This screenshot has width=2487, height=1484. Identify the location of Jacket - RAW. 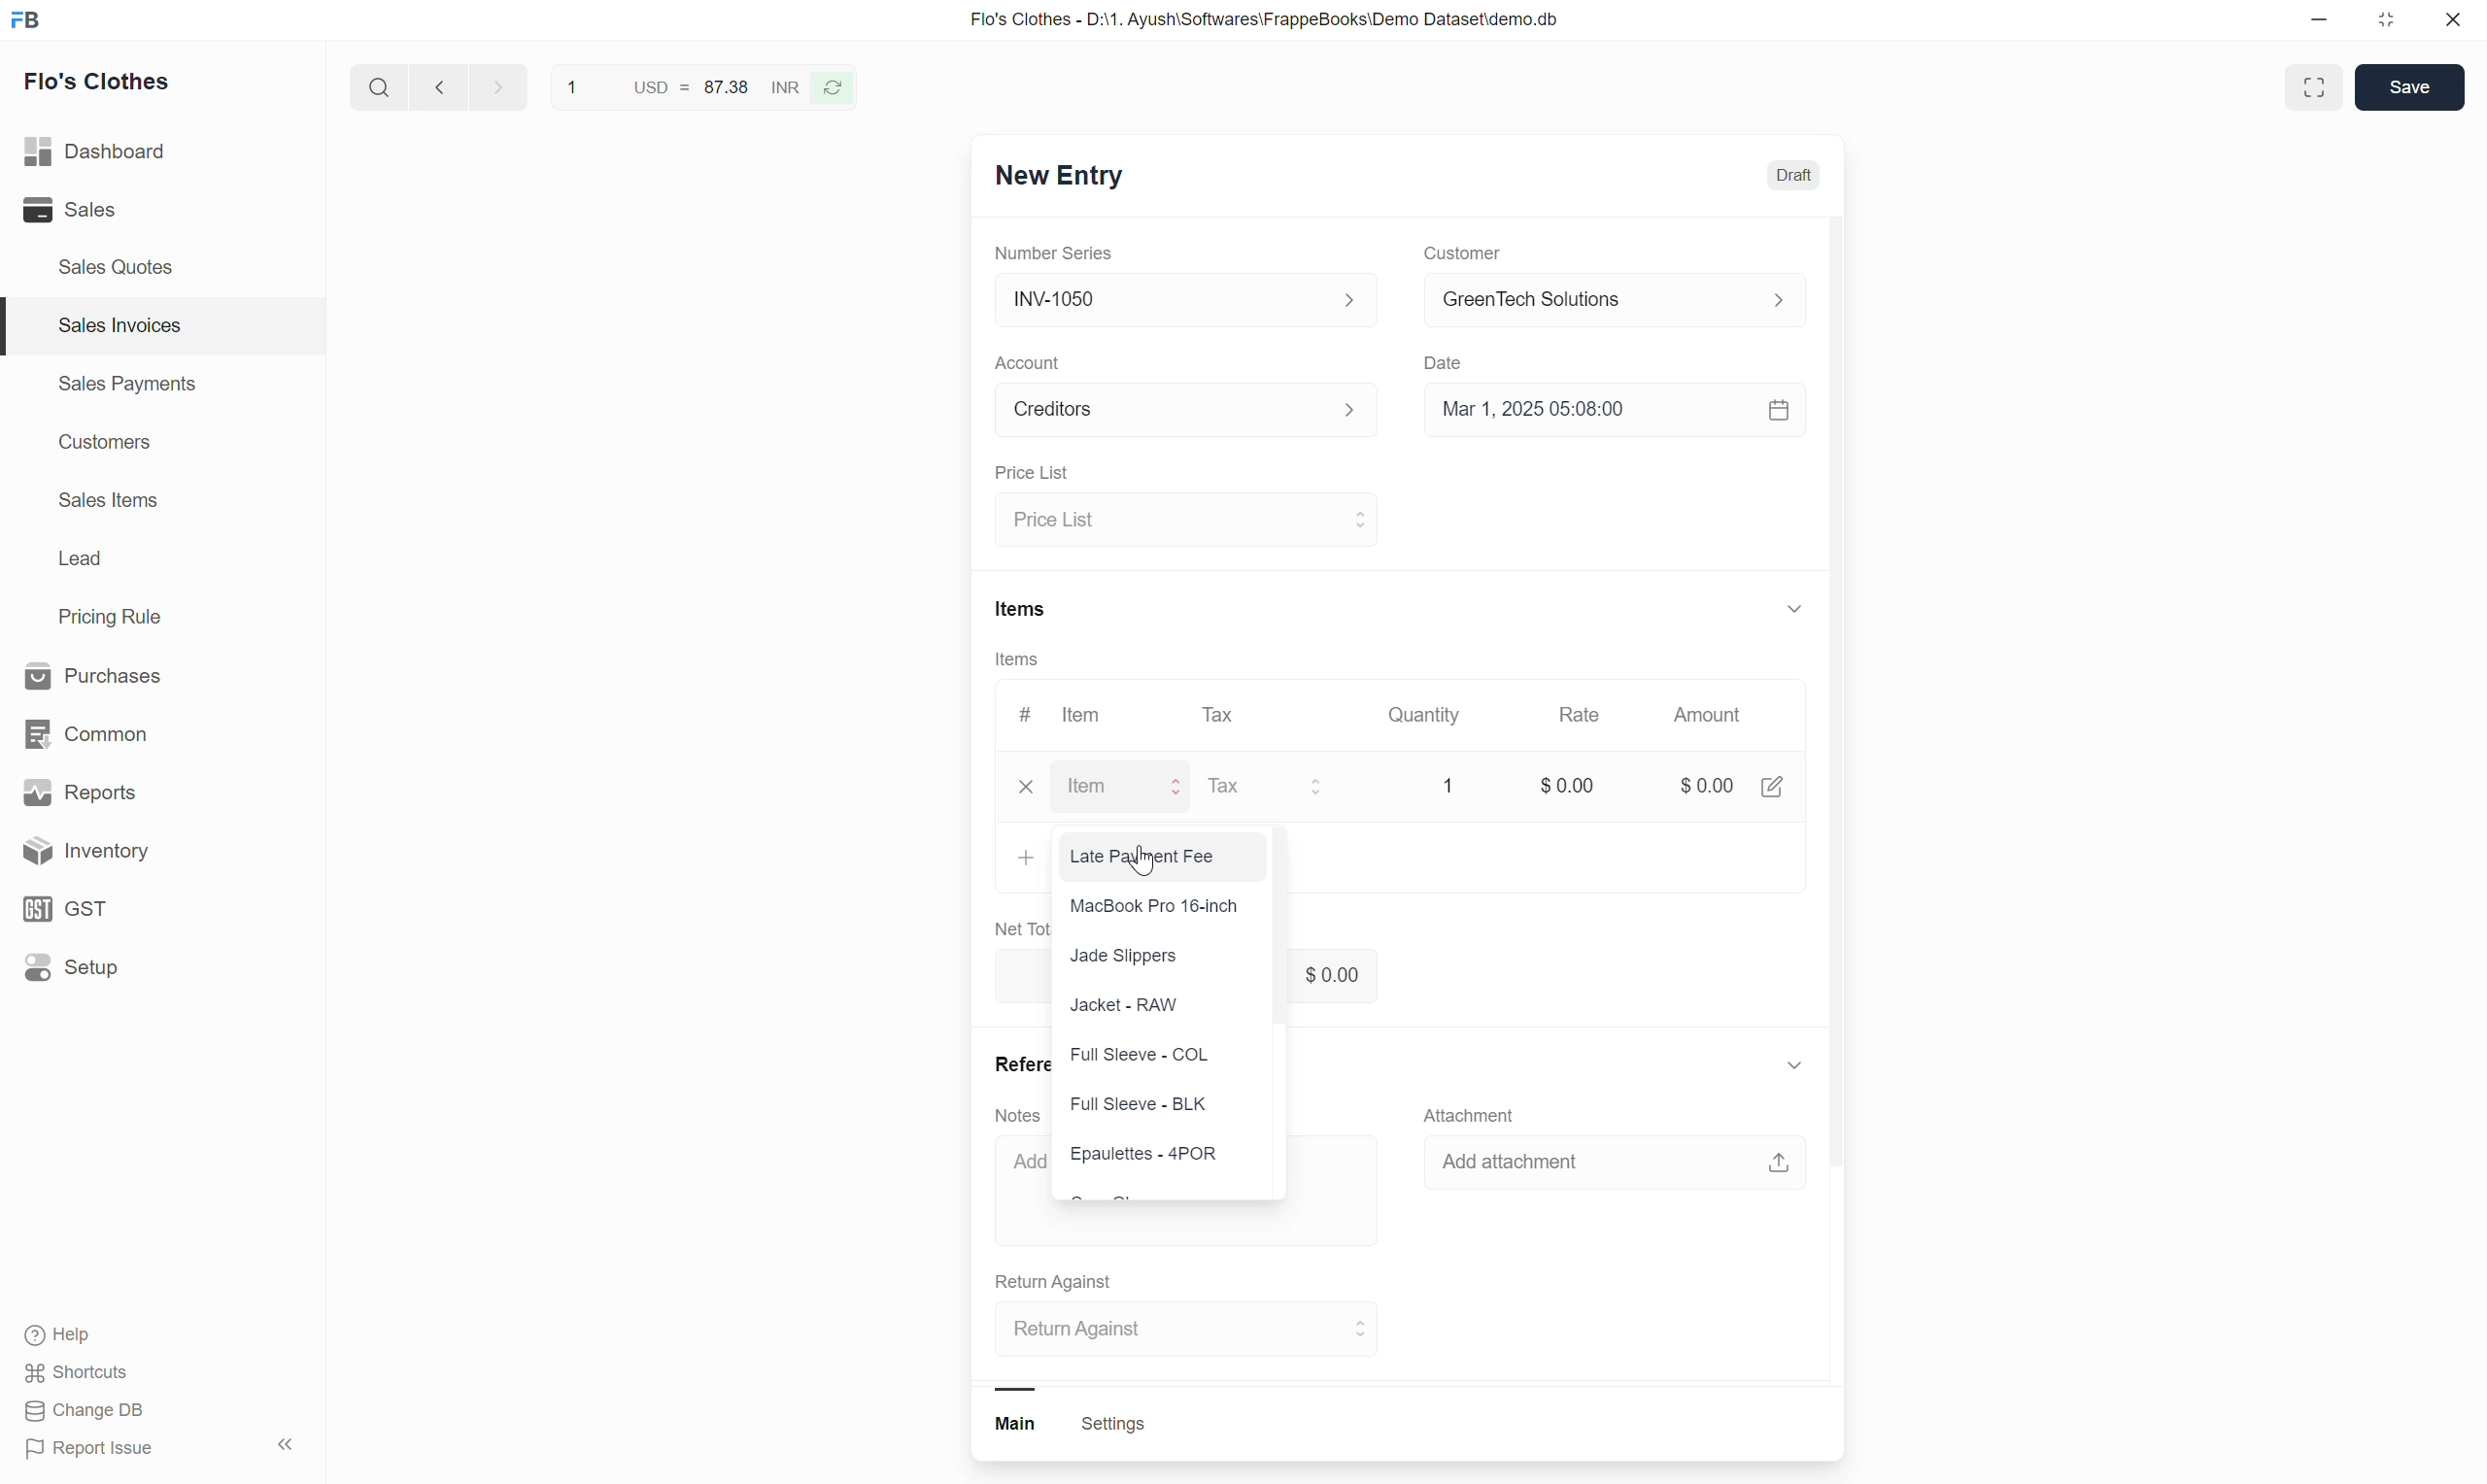
(1104, 1003).